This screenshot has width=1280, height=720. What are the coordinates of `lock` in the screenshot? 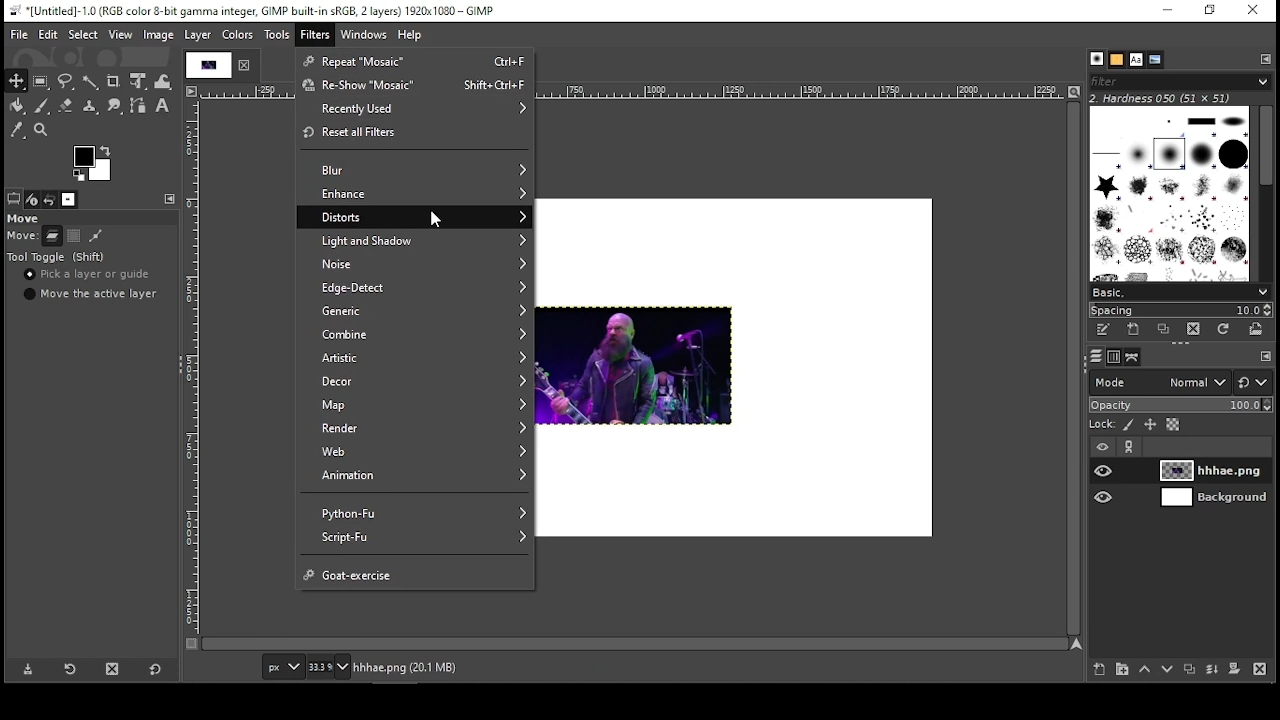 It's located at (1103, 424).